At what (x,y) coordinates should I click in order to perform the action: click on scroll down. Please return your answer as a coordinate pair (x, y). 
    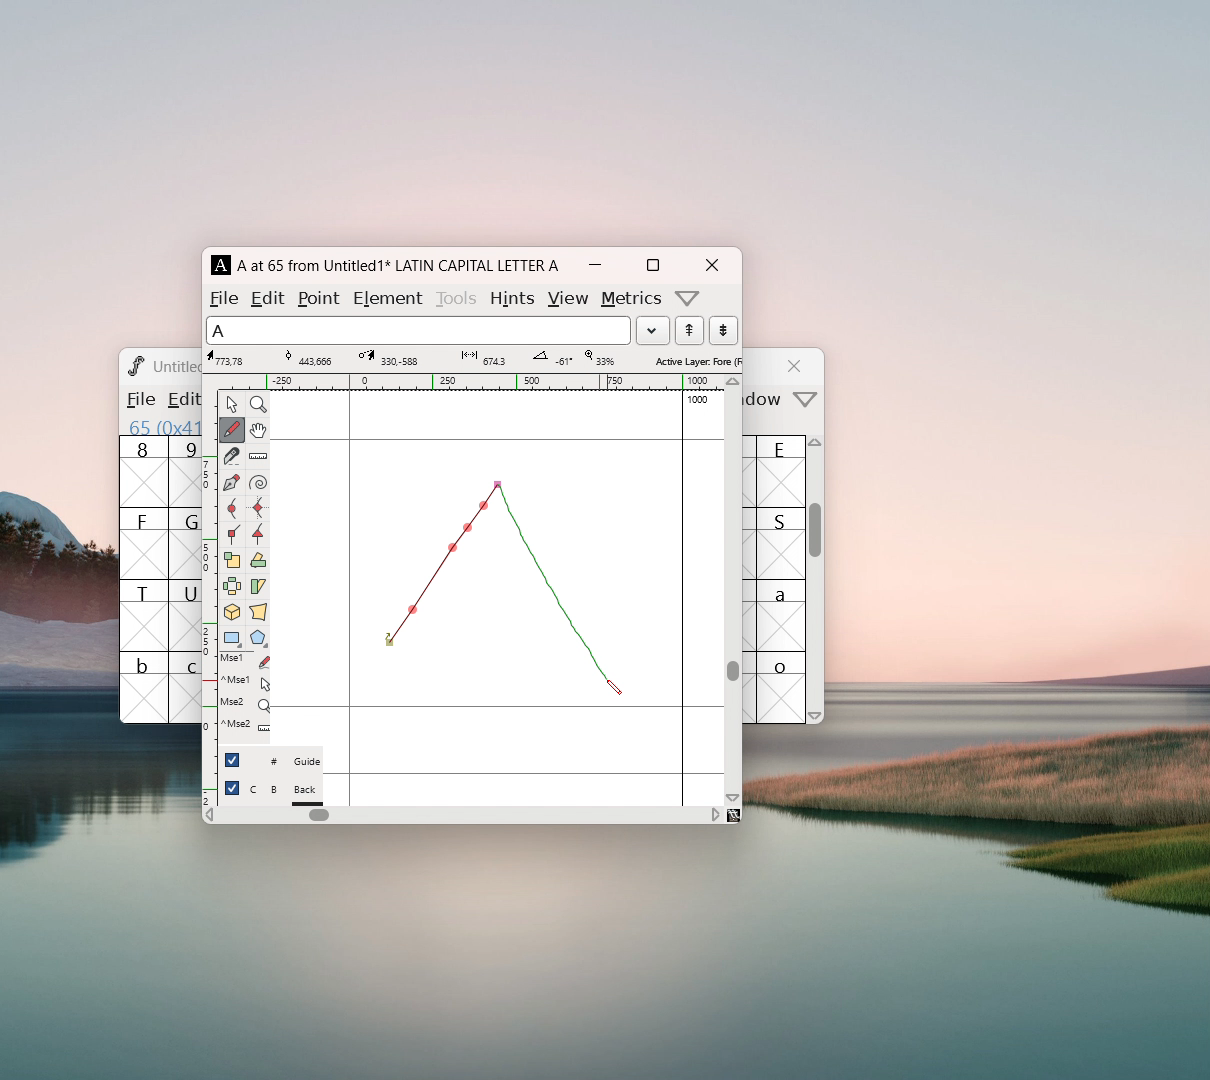
    Looking at the image, I should click on (816, 715).